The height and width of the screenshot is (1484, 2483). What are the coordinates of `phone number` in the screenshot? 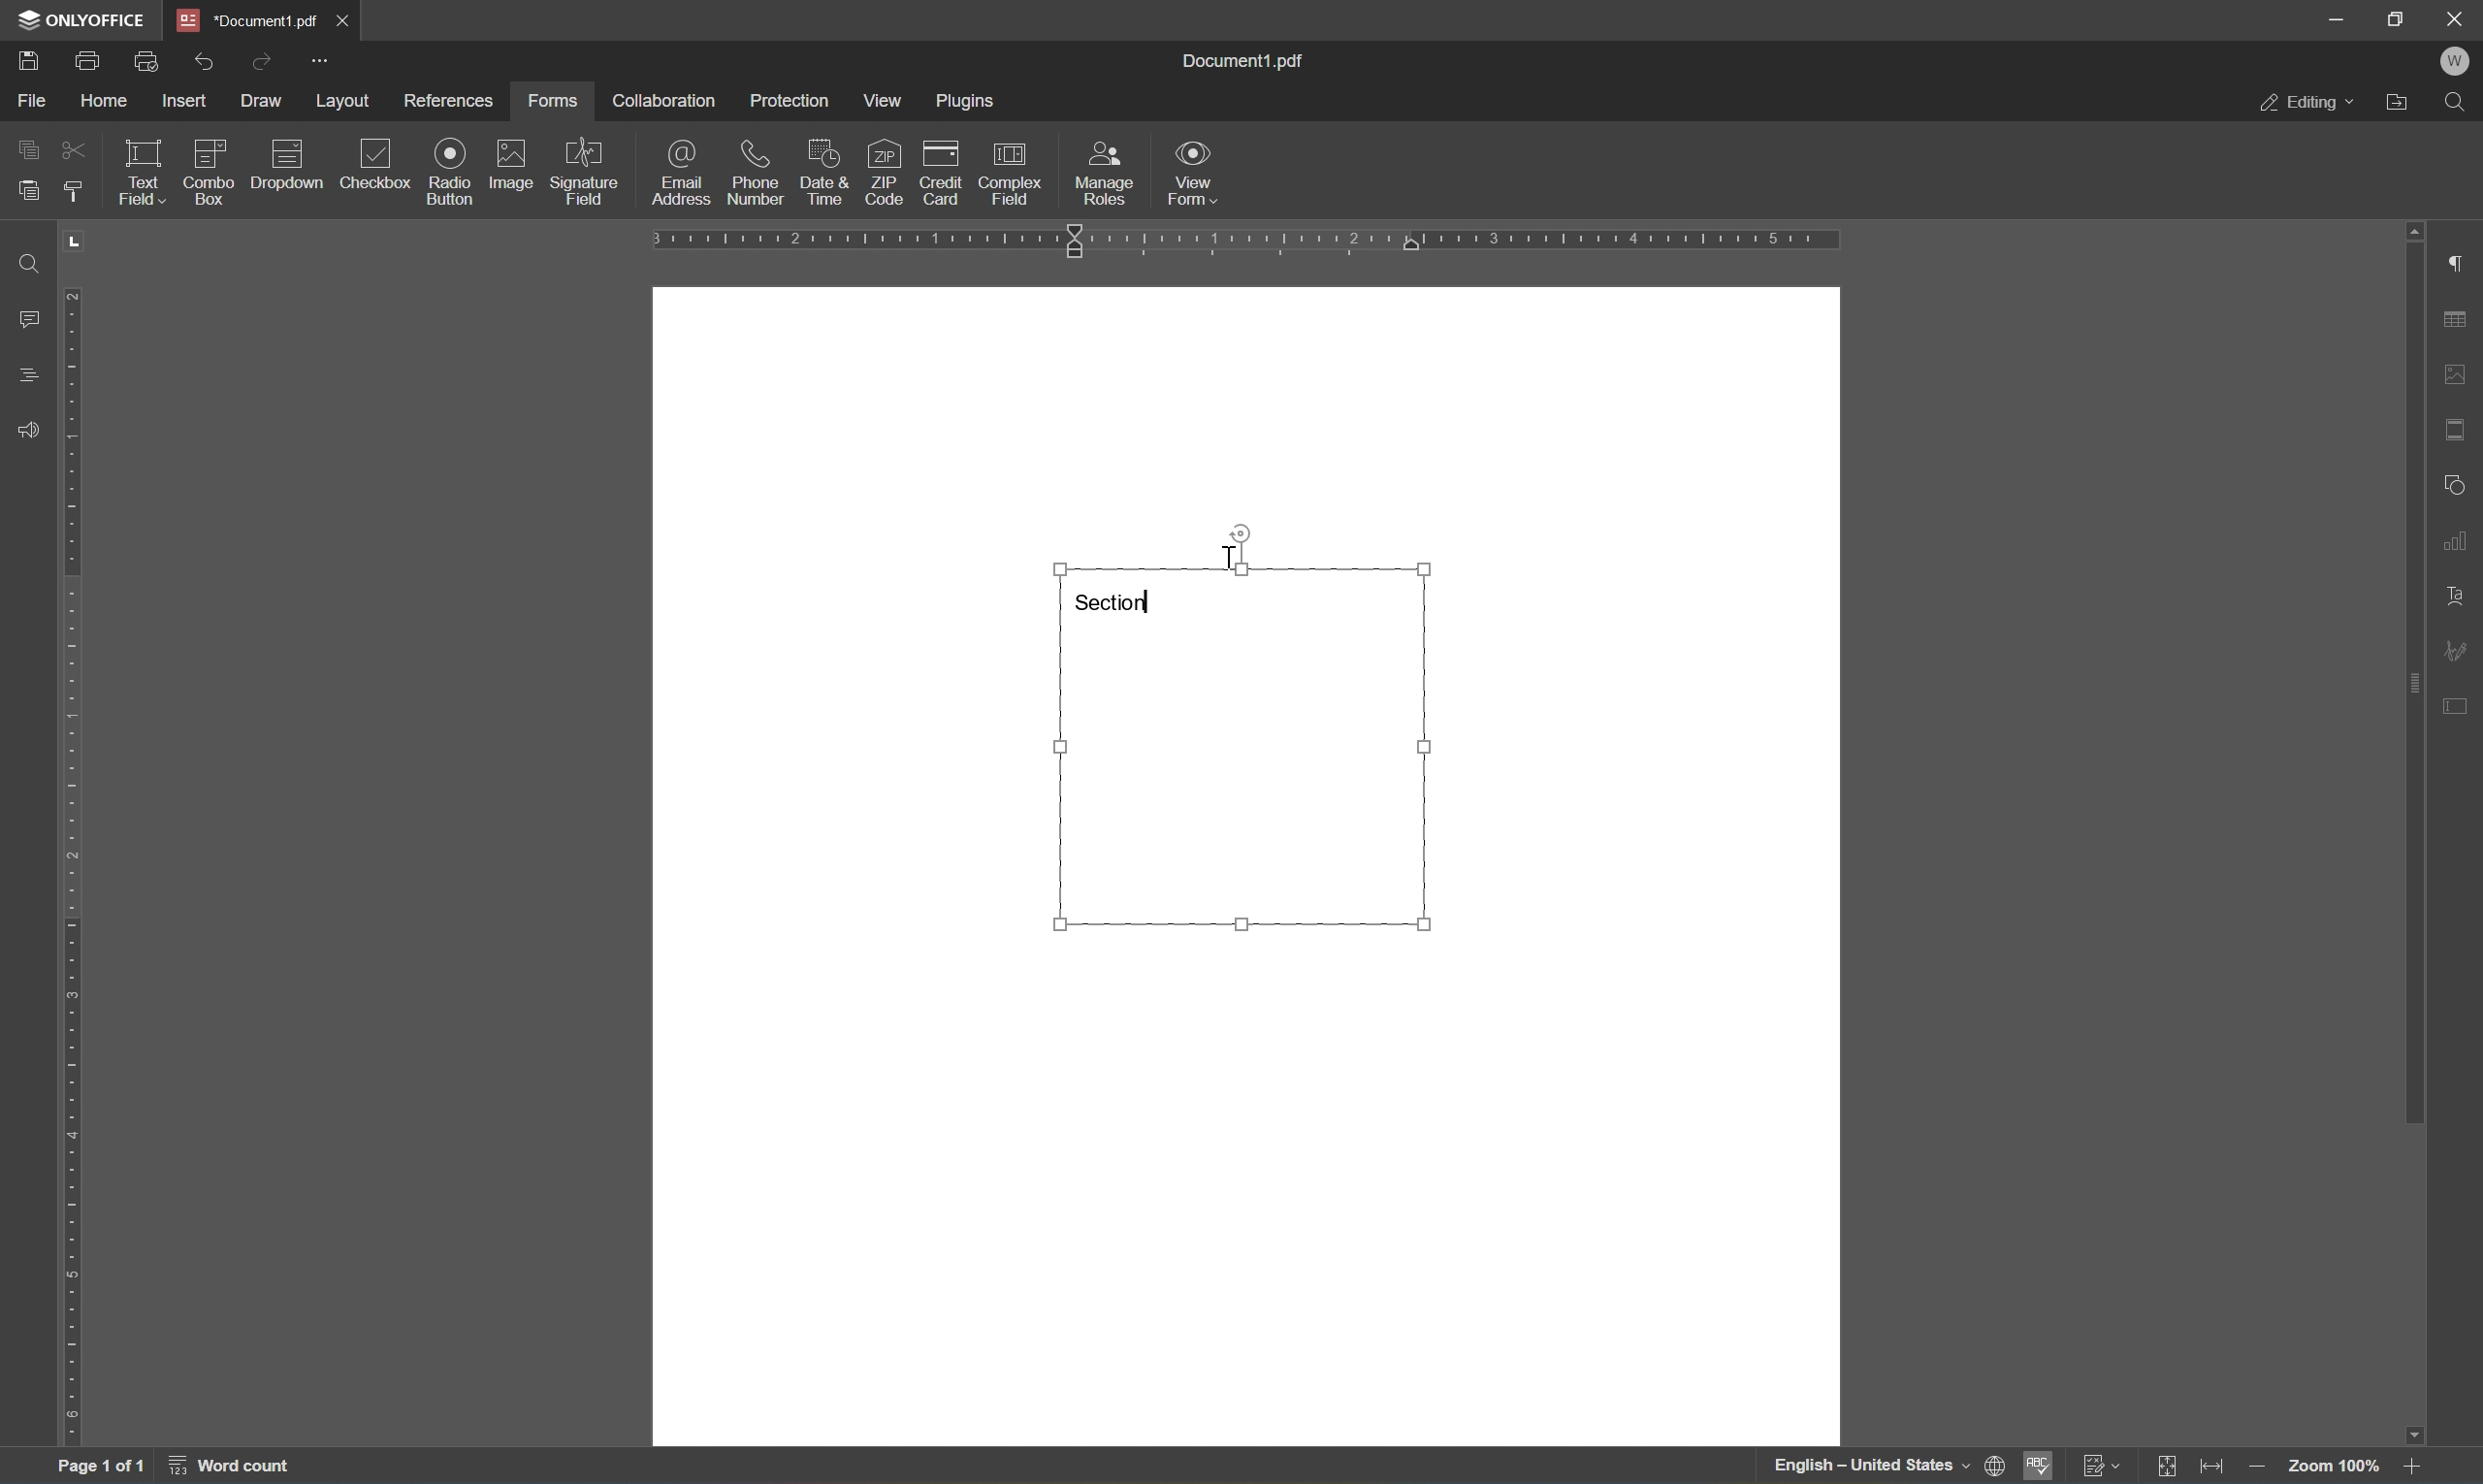 It's located at (753, 173).